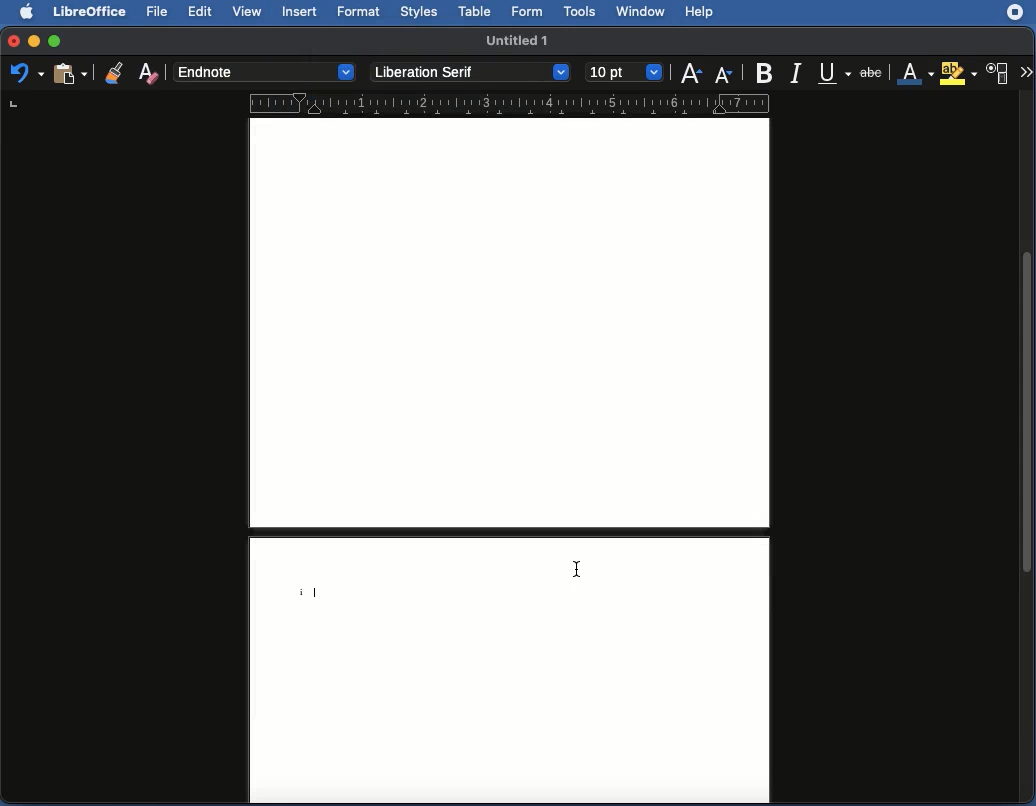  Describe the element at coordinates (199, 11) in the screenshot. I see `Edit` at that location.